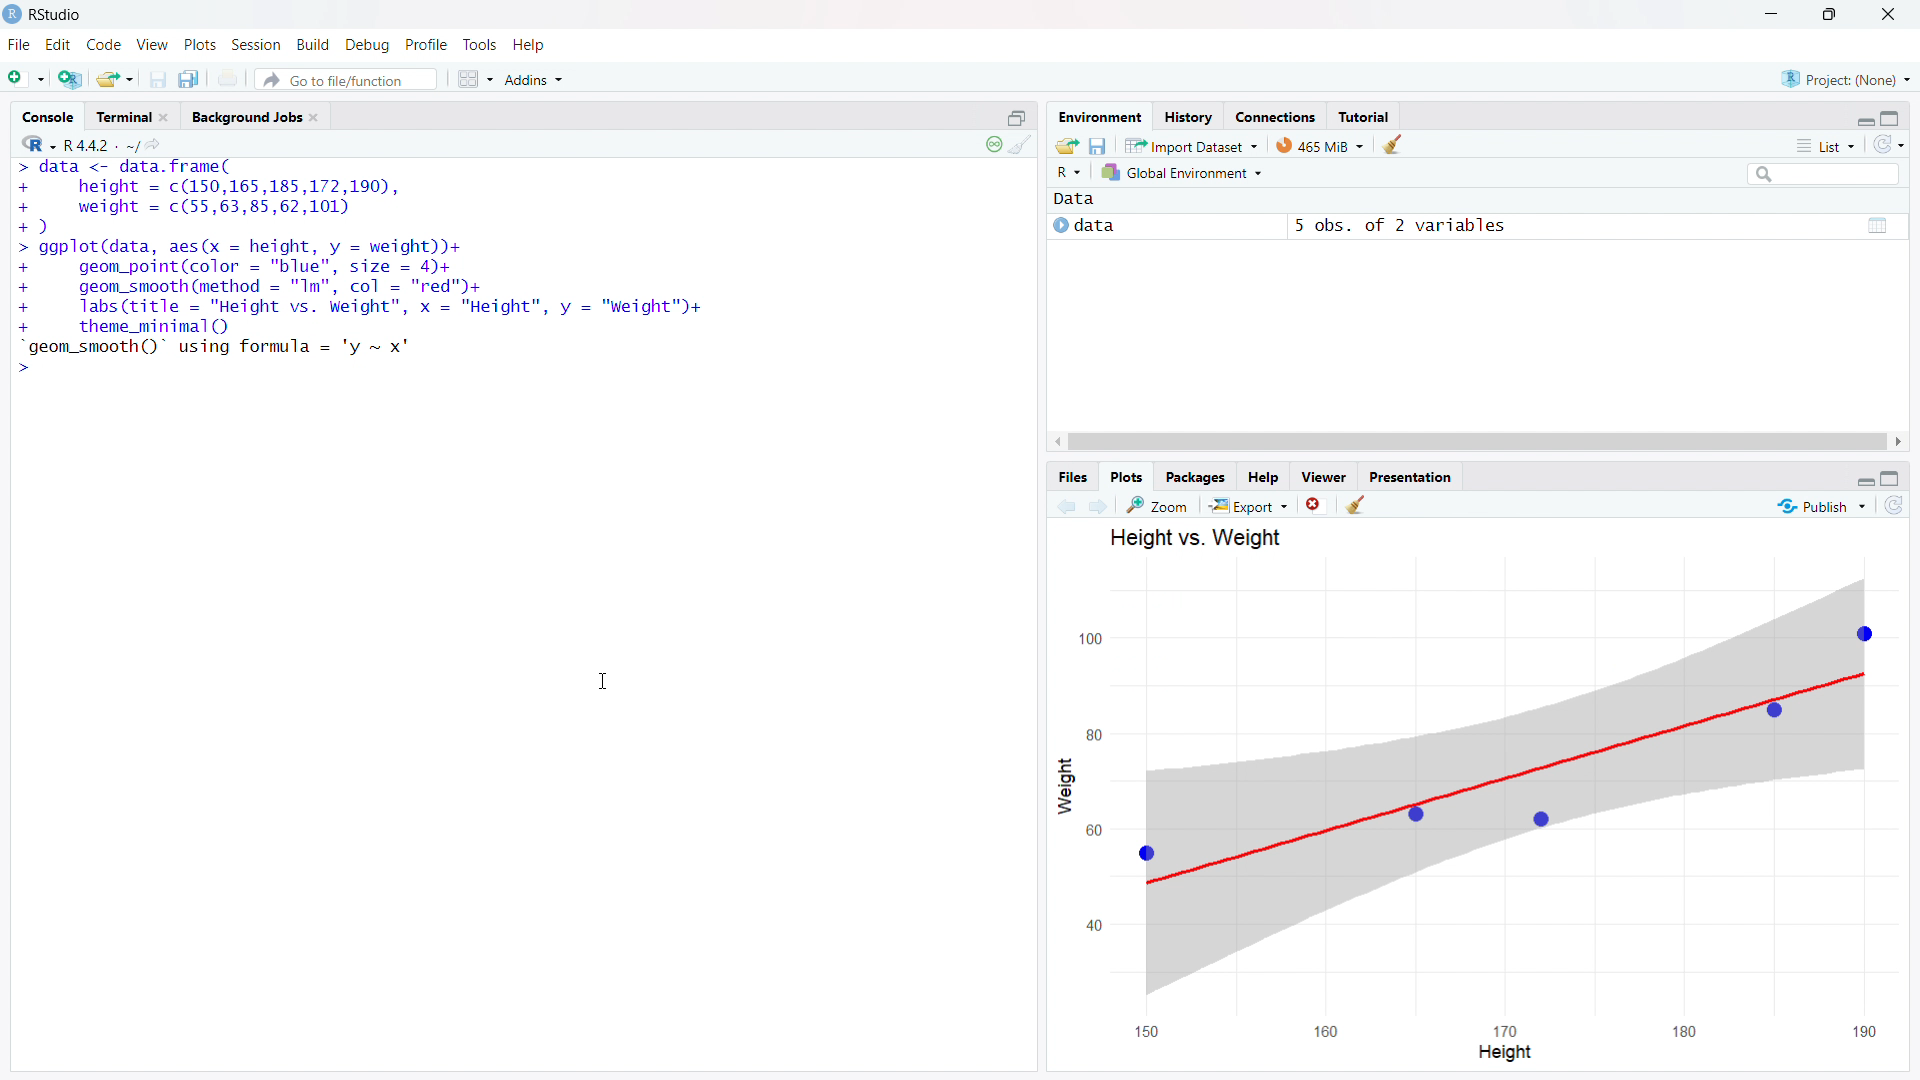 The width and height of the screenshot is (1920, 1080). I want to click on save all open documents, so click(192, 78).